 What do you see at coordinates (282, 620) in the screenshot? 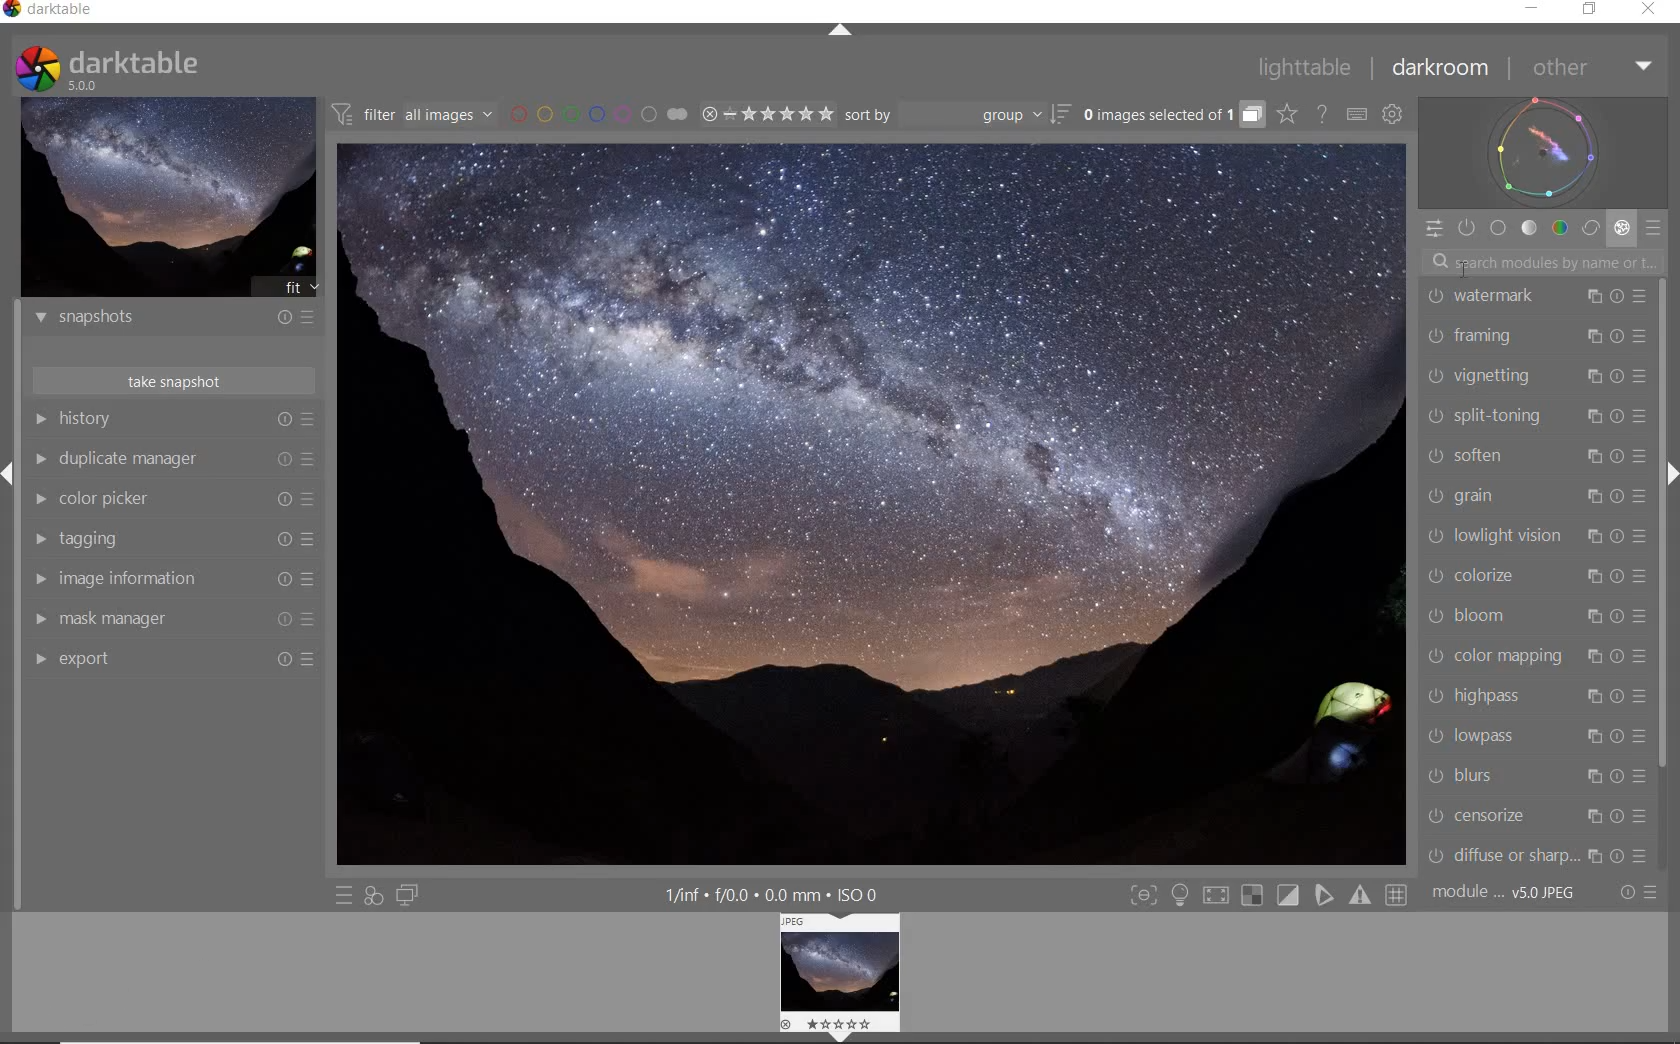
I see `Reset` at bounding box center [282, 620].